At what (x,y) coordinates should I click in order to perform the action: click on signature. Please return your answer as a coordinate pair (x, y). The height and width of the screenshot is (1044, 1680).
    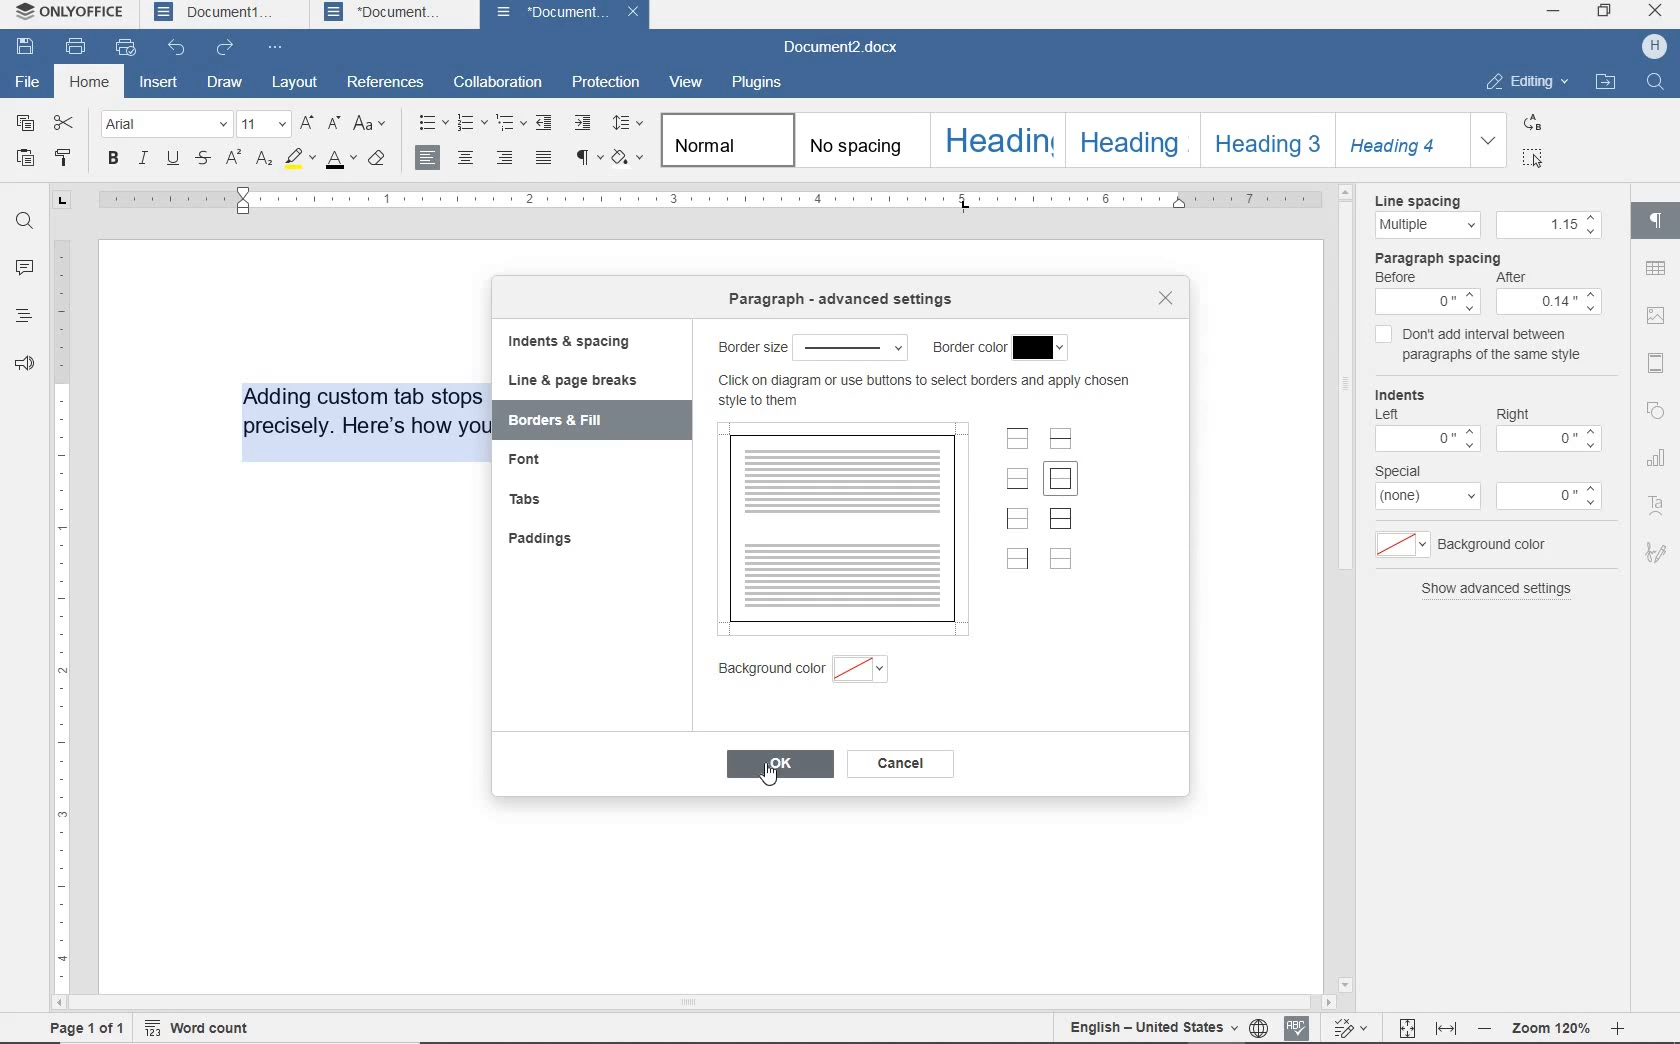
    Looking at the image, I should click on (1658, 549).